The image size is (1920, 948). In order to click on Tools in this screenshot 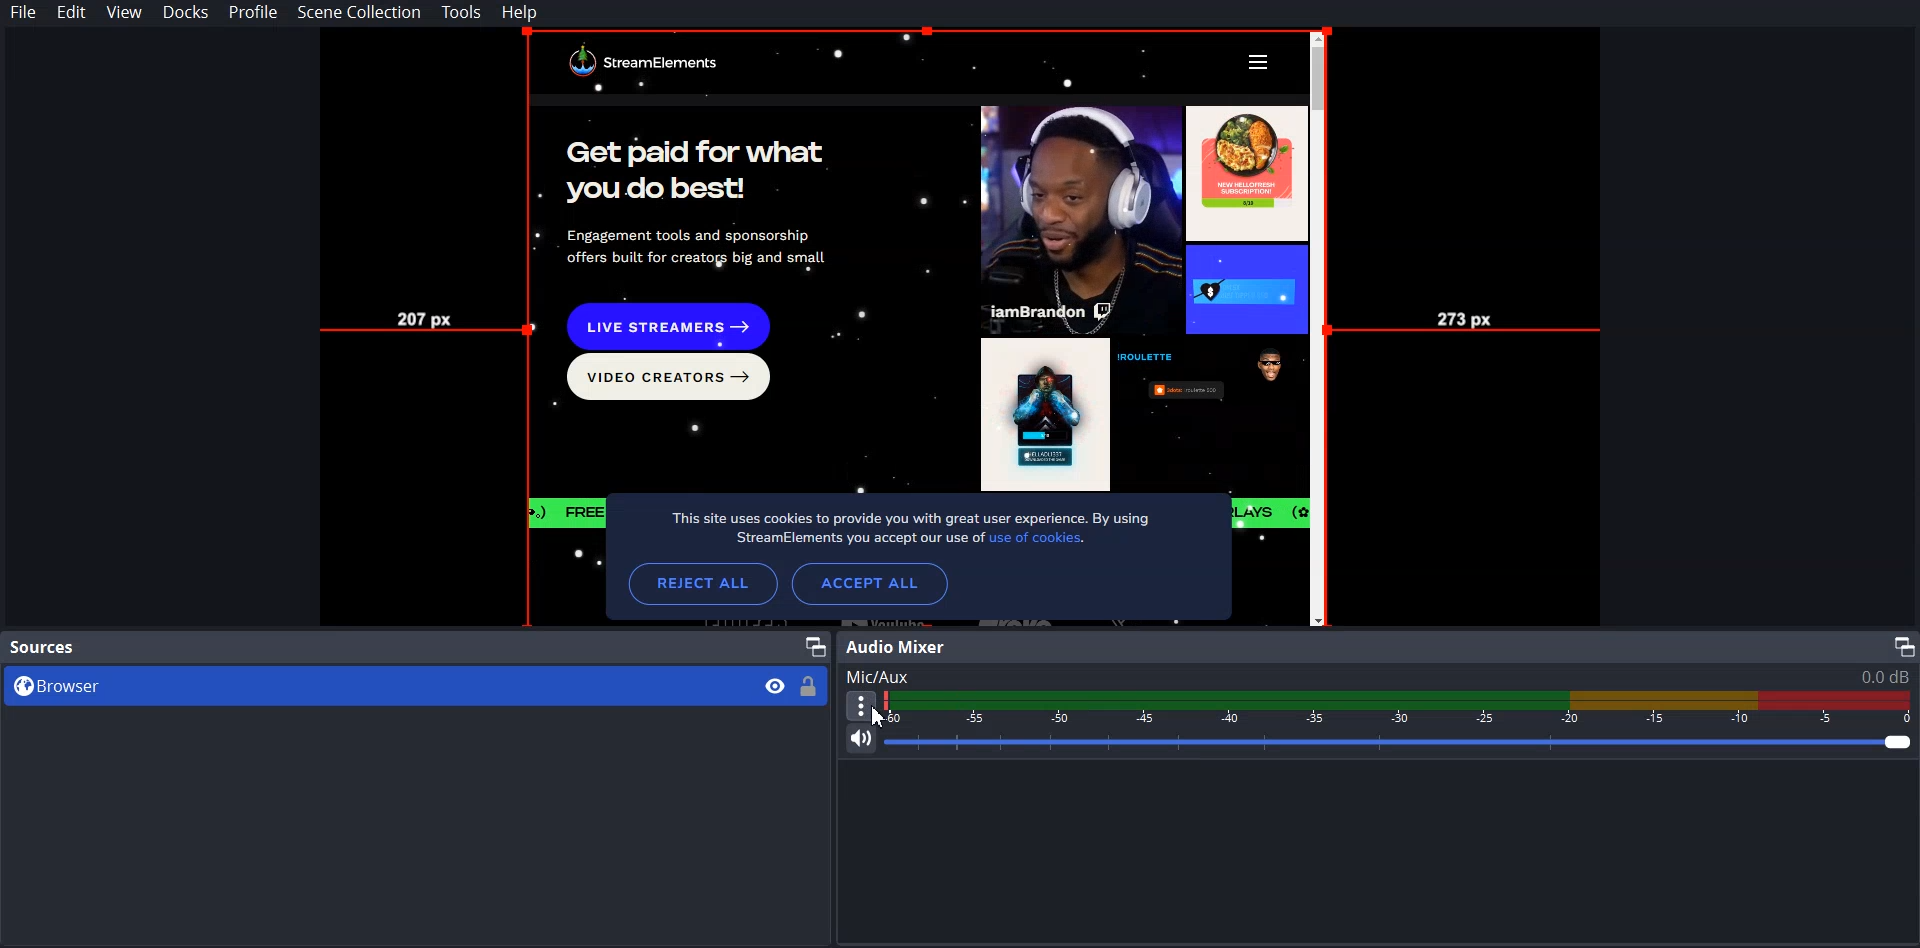, I will do `click(461, 13)`.